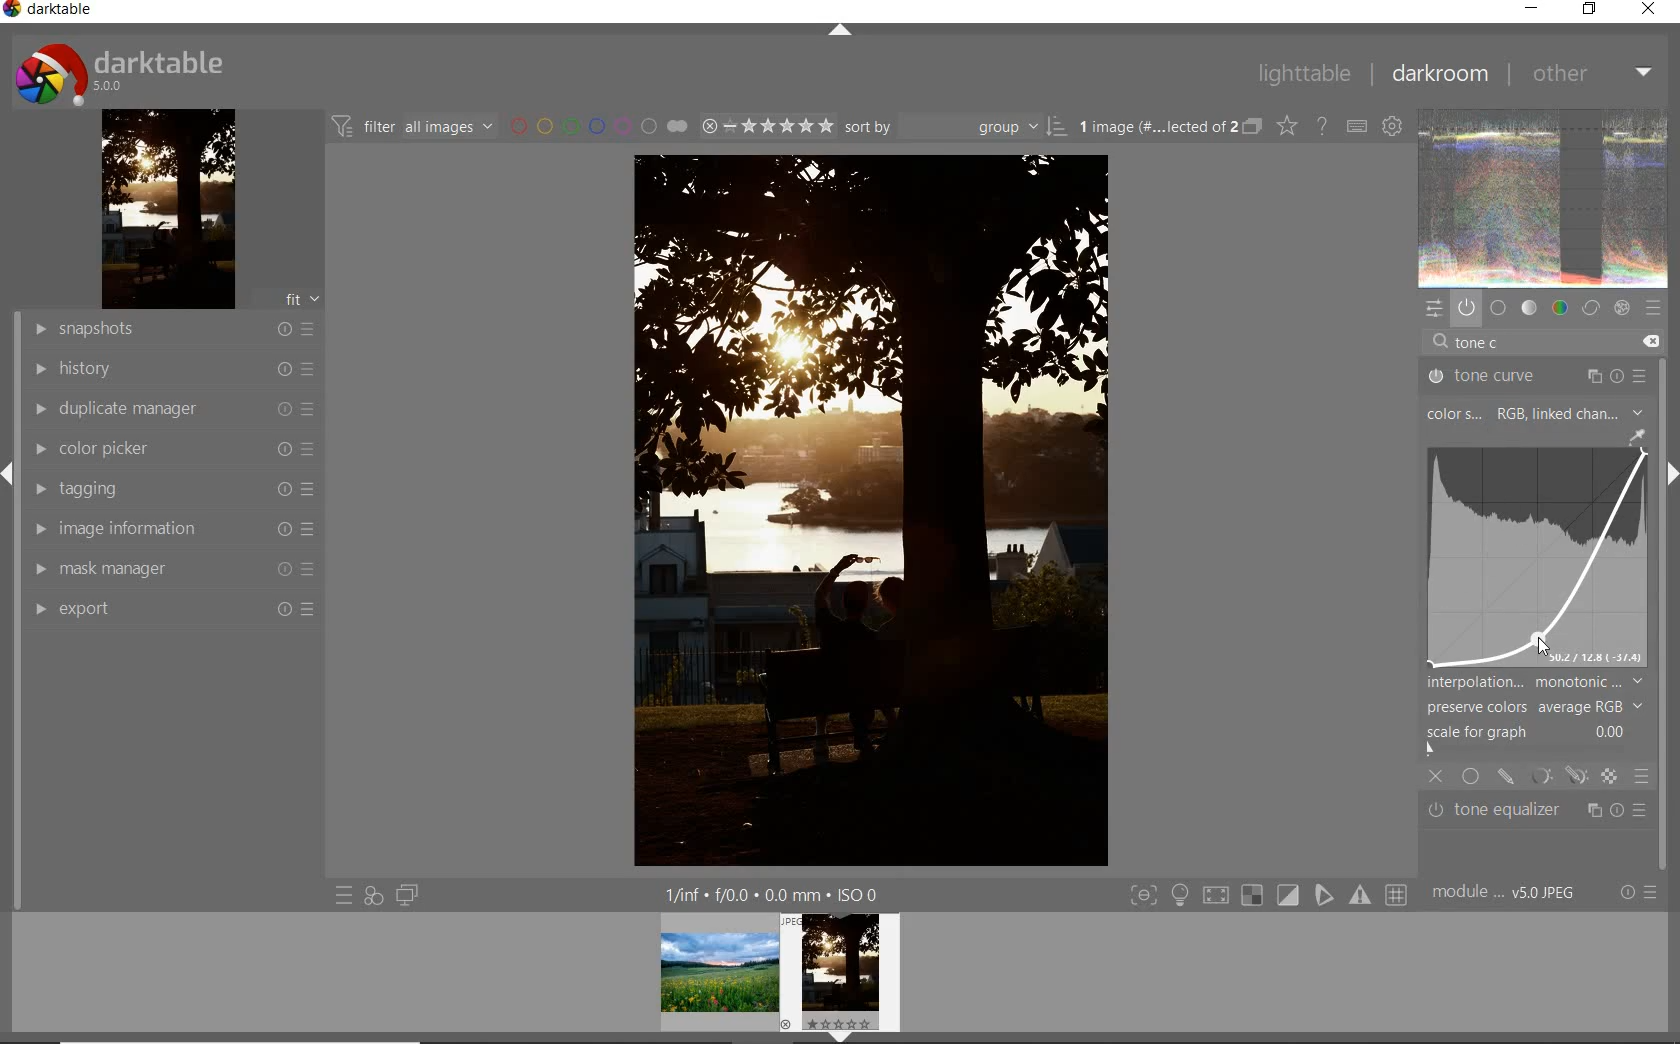  I want to click on TONE CURVE, so click(1537, 374).